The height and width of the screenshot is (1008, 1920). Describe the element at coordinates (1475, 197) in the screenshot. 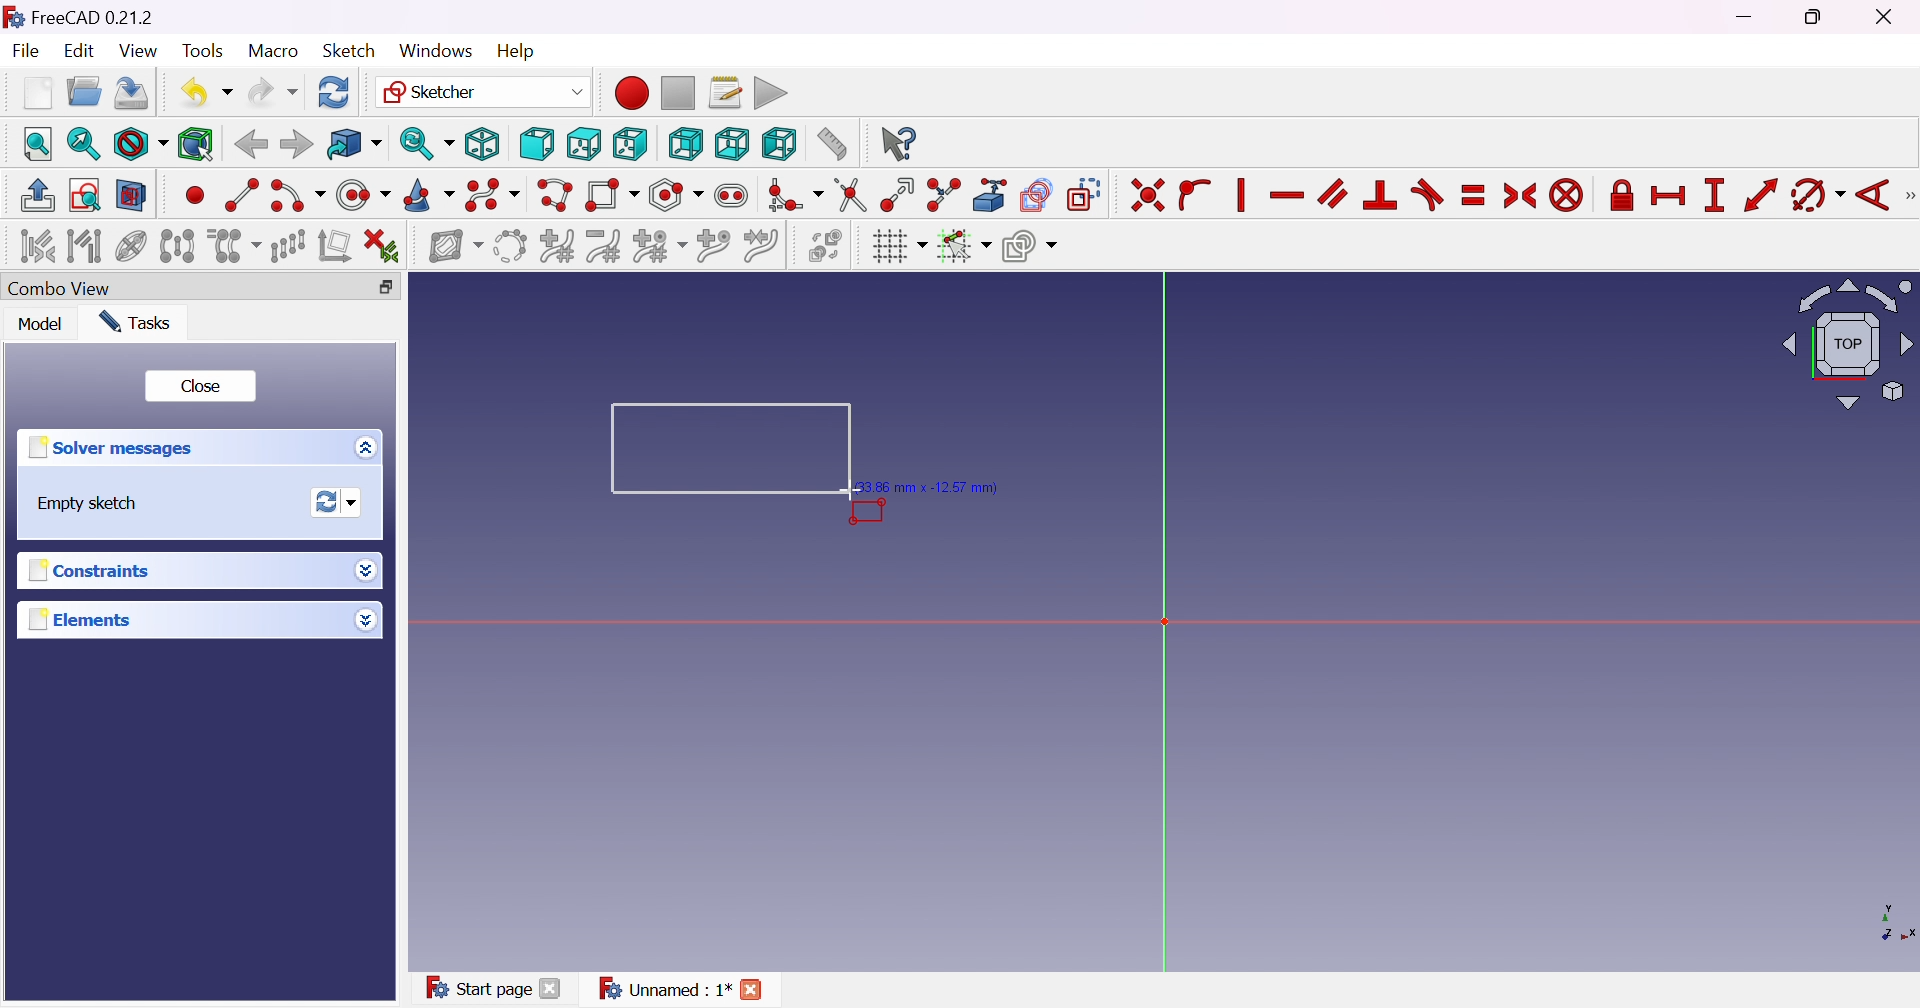

I see `Constrain equal` at that location.